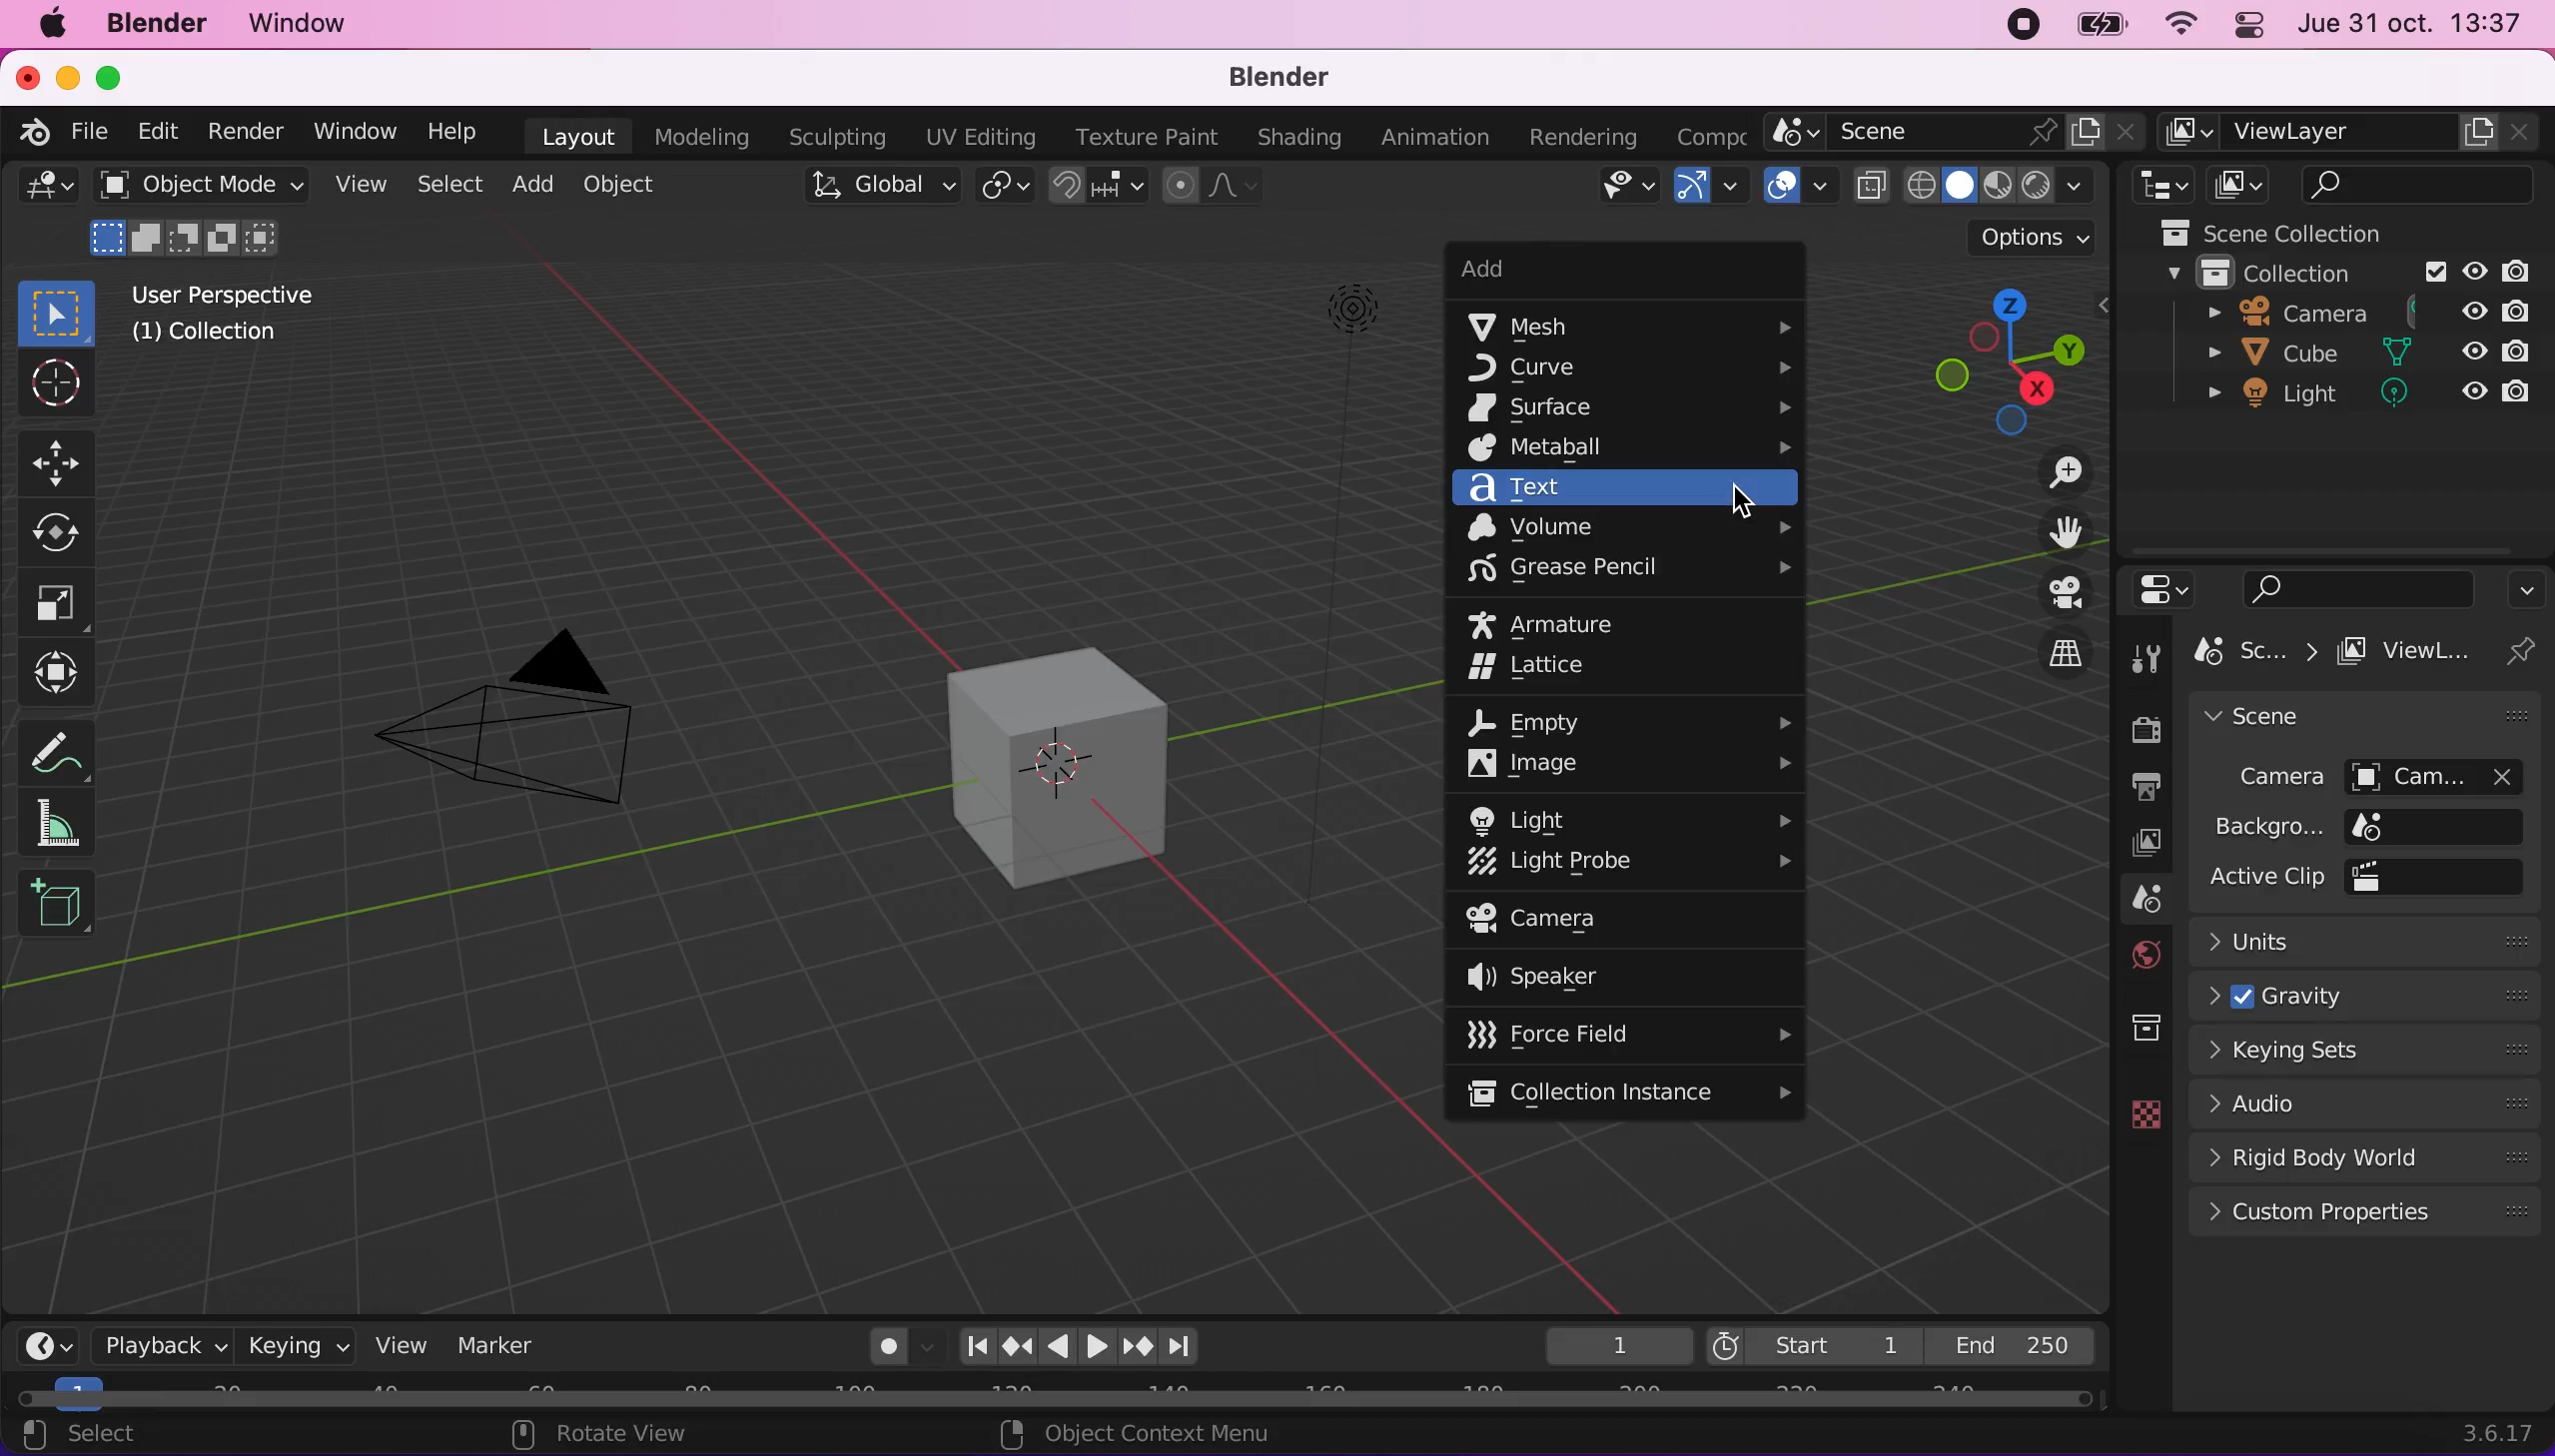 The width and height of the screenshot is (2555, 1456). I want to click on recording stopped, so click(2015, 25).